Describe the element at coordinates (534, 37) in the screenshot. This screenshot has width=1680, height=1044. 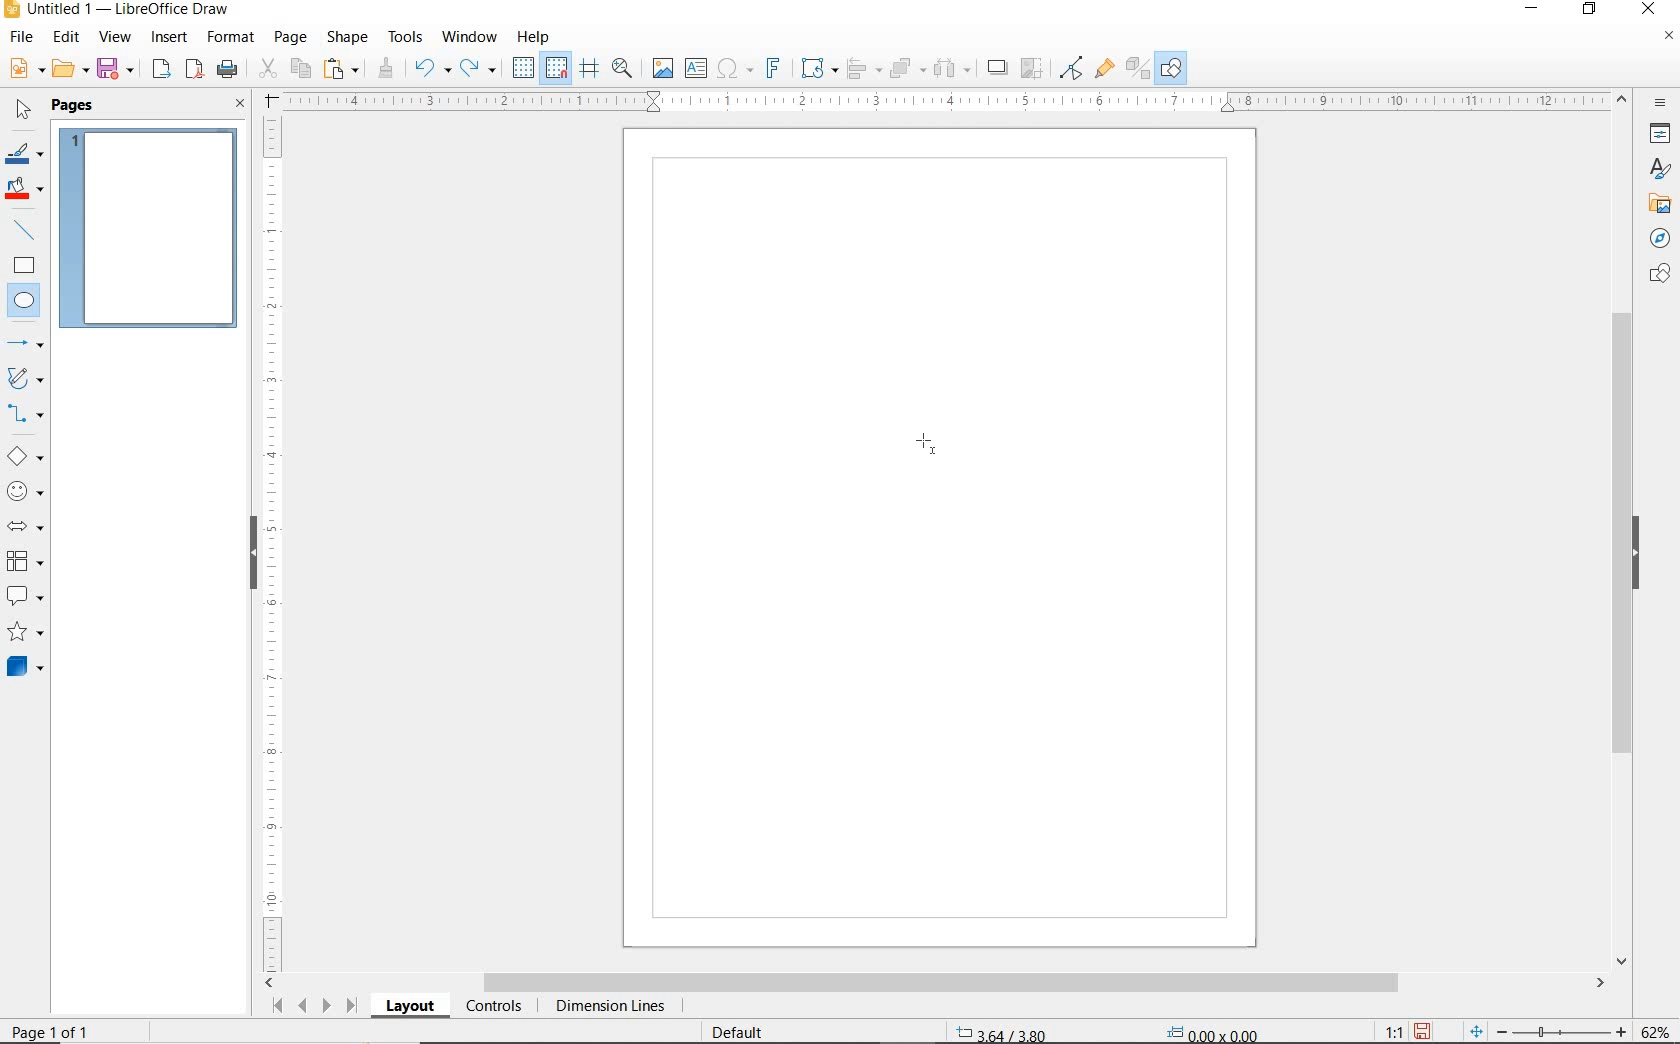
I see `HELP` at that location.